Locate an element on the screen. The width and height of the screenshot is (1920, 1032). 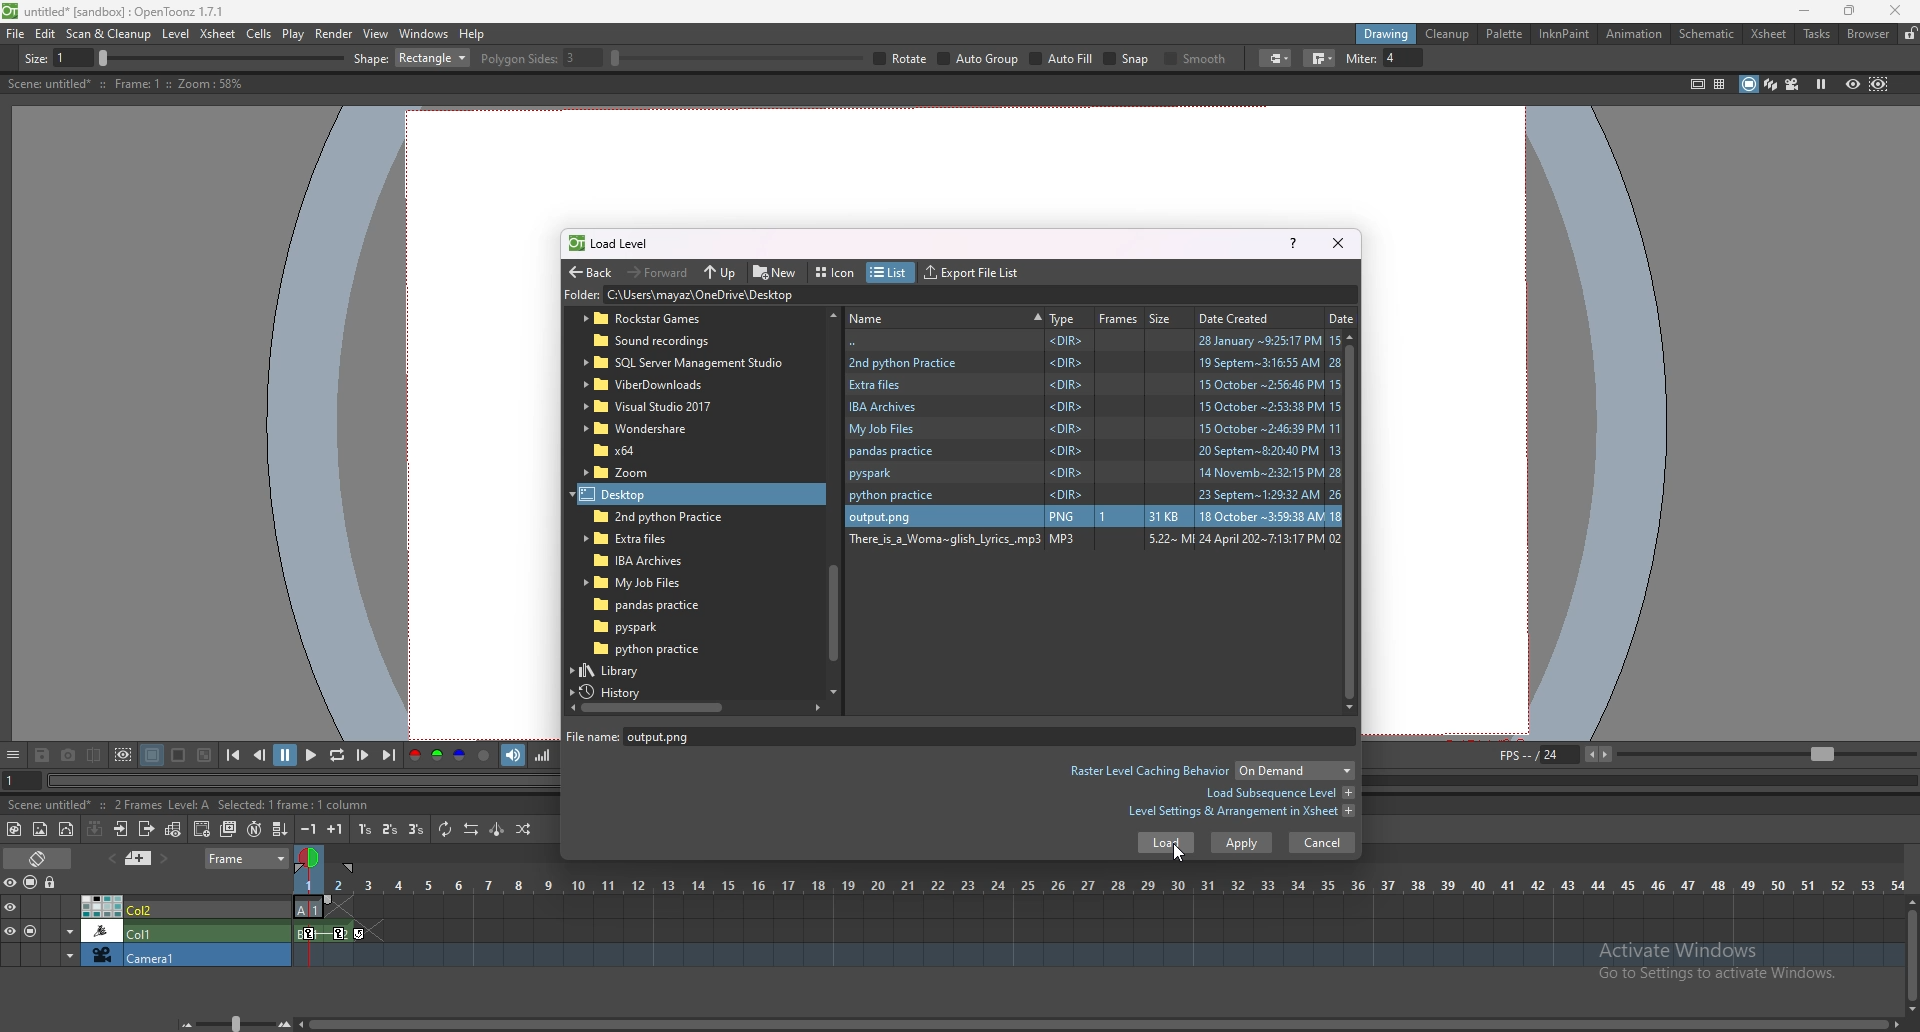
ploygon slides is located at coordinates (943, 58).